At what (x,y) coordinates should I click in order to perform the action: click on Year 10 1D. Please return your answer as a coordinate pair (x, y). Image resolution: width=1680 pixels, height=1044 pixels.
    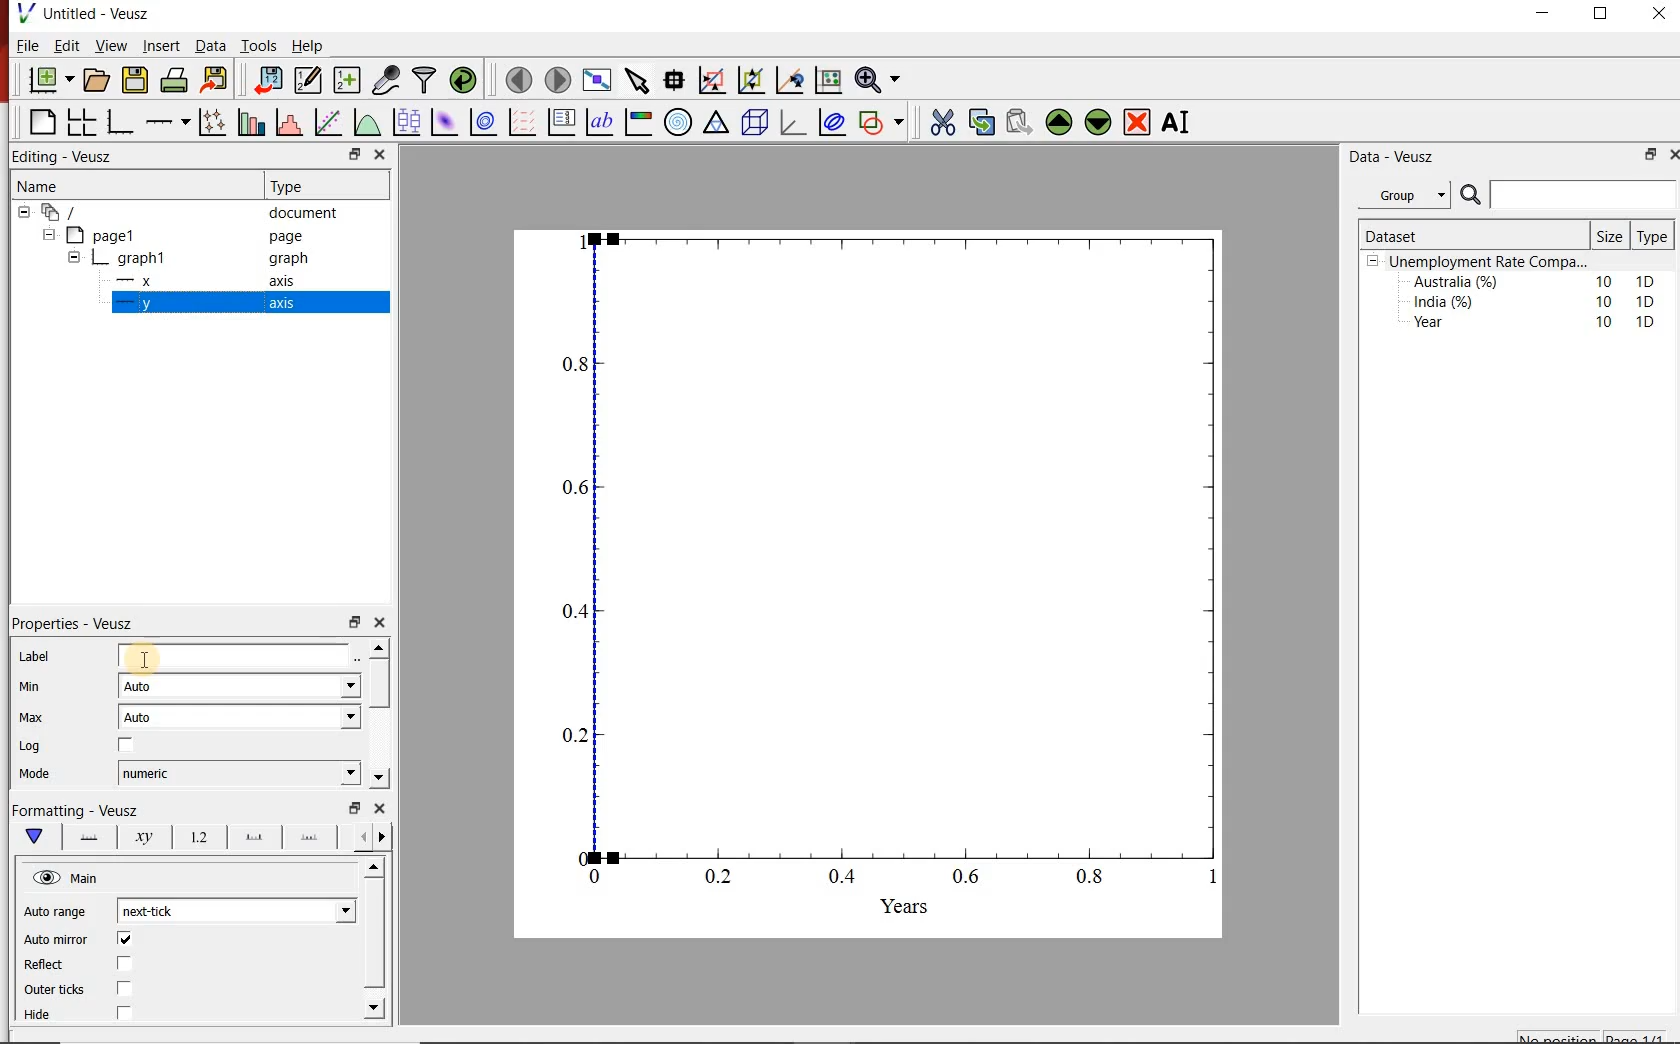
    Looking at the image, I should click on (1540, 324).